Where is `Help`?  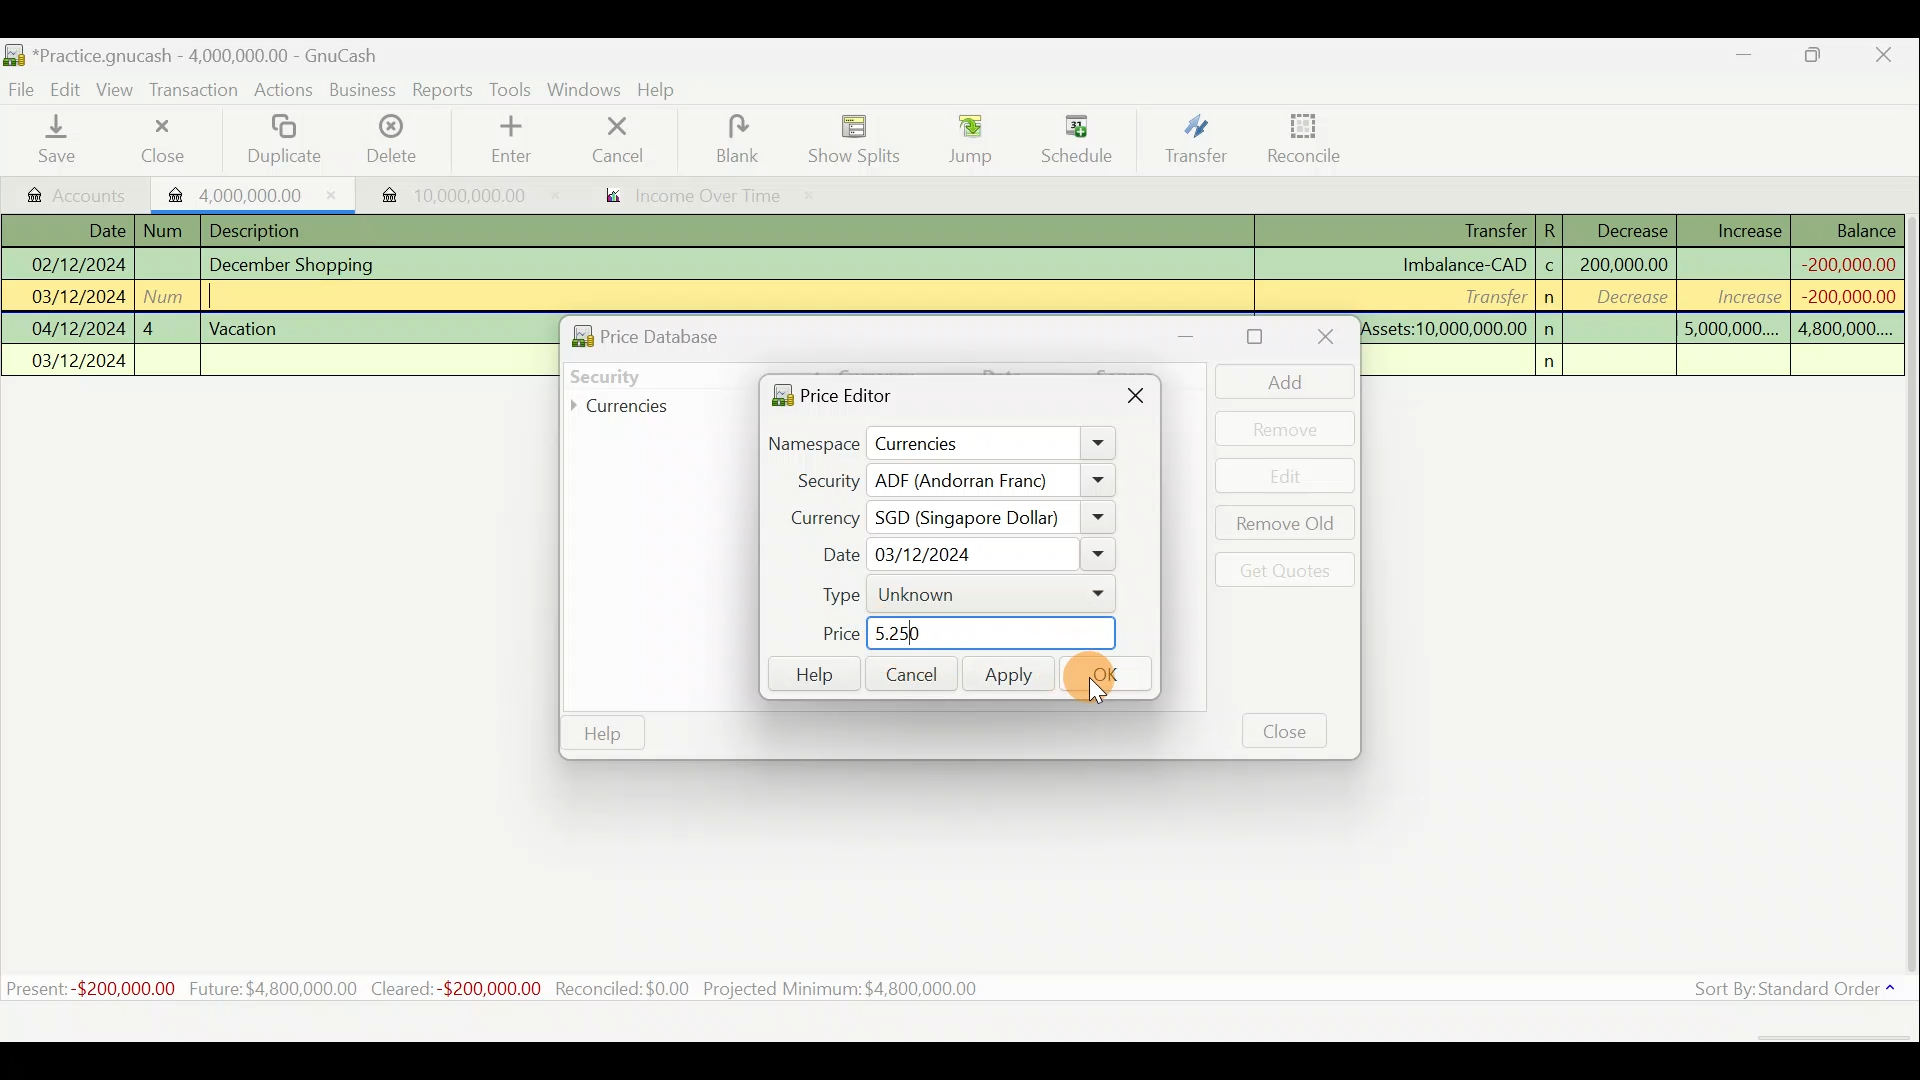 Help is located at coordinates (812, 675).